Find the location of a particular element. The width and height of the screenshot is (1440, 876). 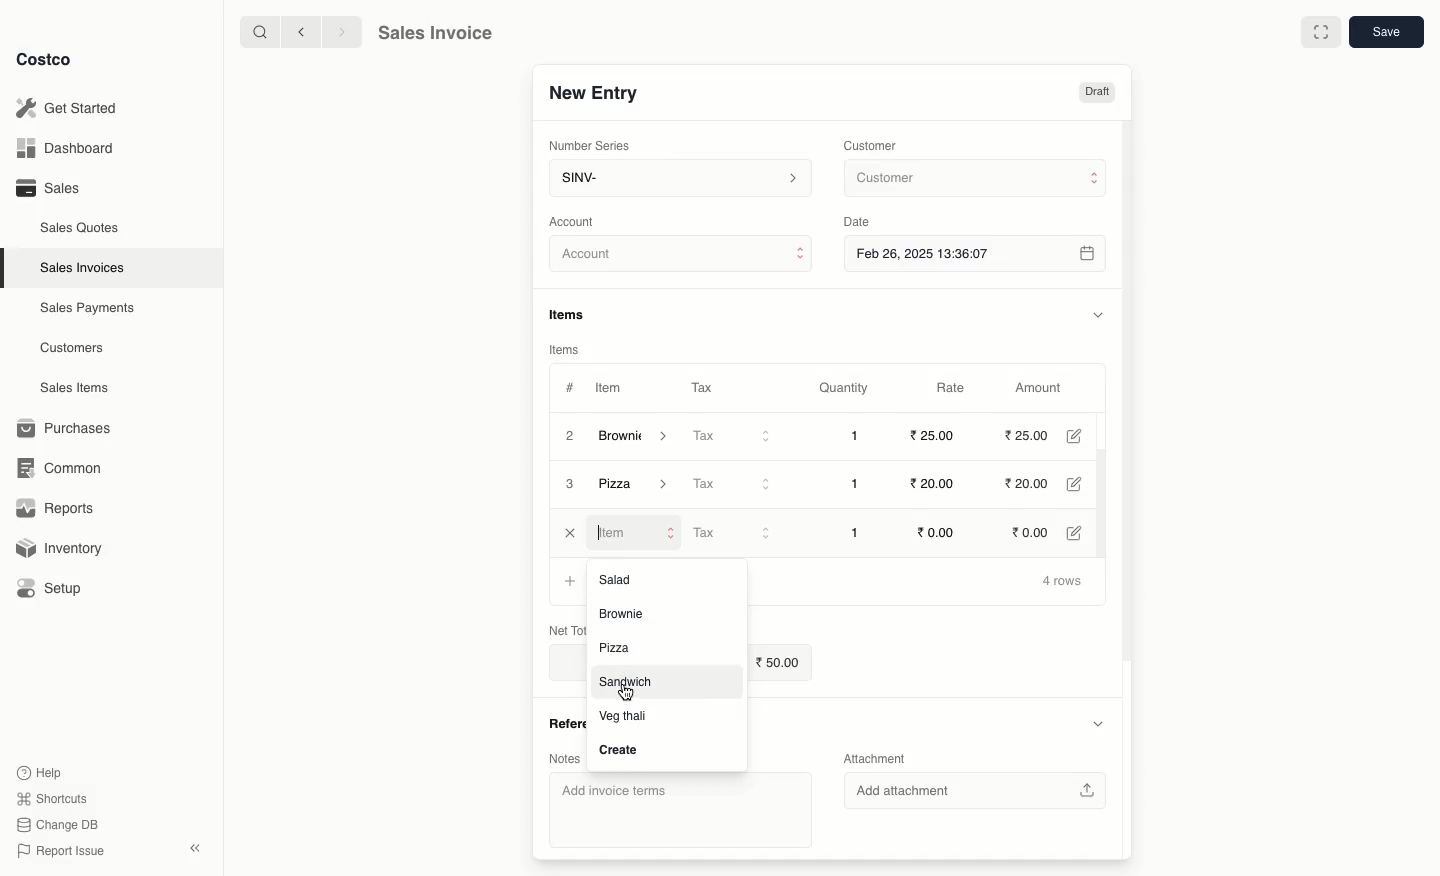

Notes is located at coordinates (564, 757).